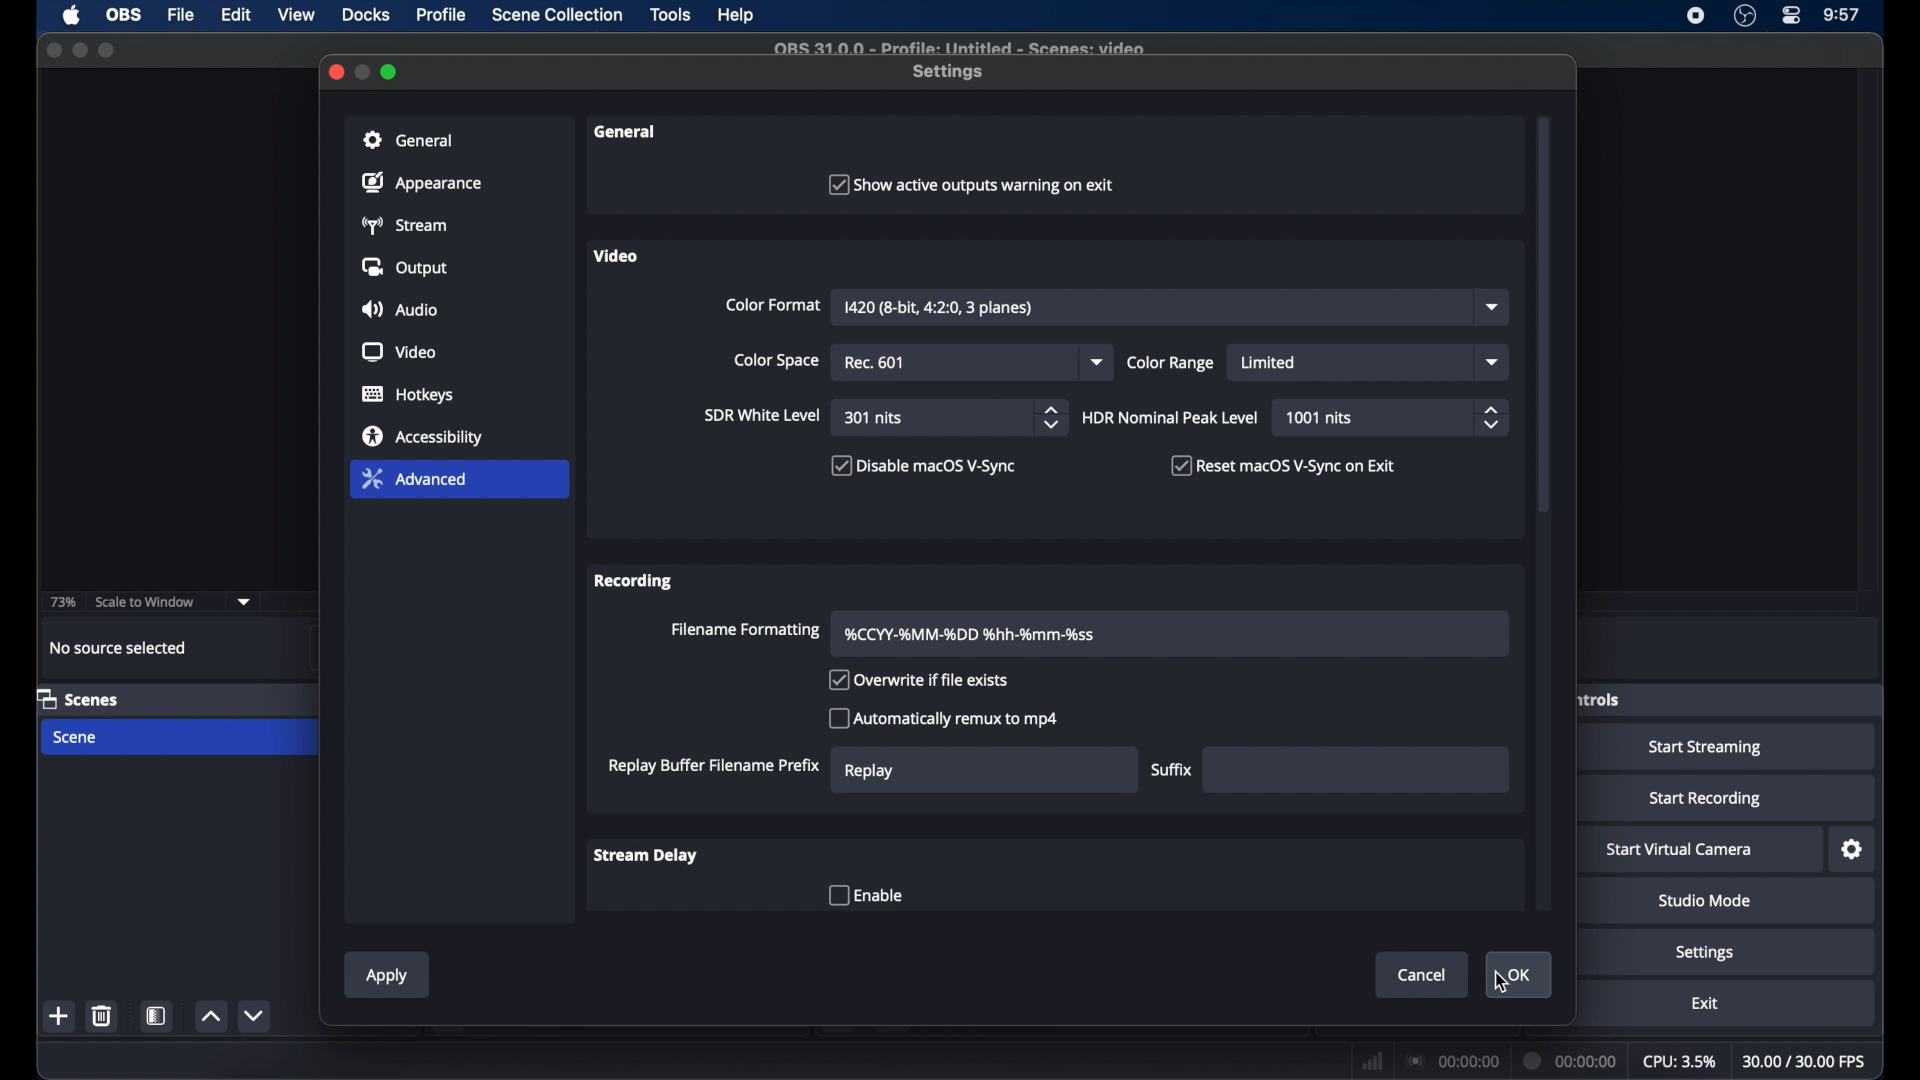  Describe the element at coordinates (1679, 1060) in the screenshot. I see `cpu` at that location.